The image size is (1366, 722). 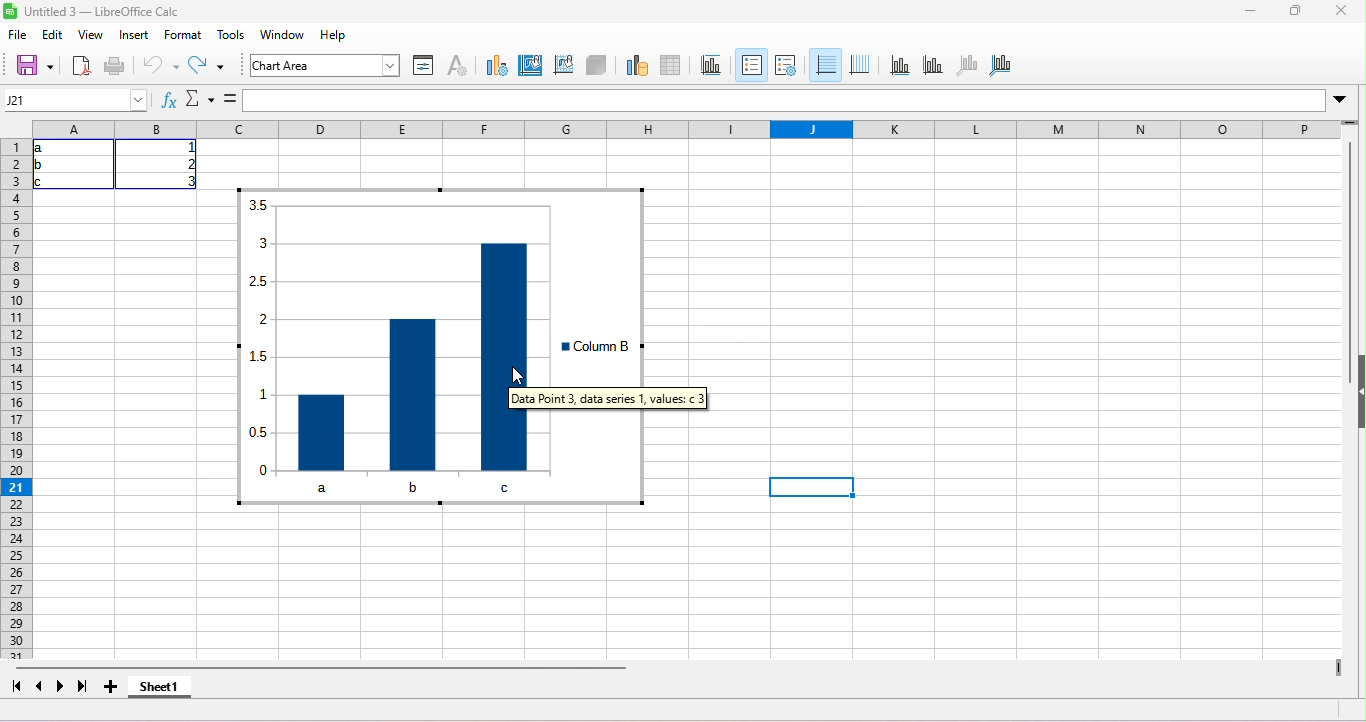 I want to click on format, so click(x=181, y=36).